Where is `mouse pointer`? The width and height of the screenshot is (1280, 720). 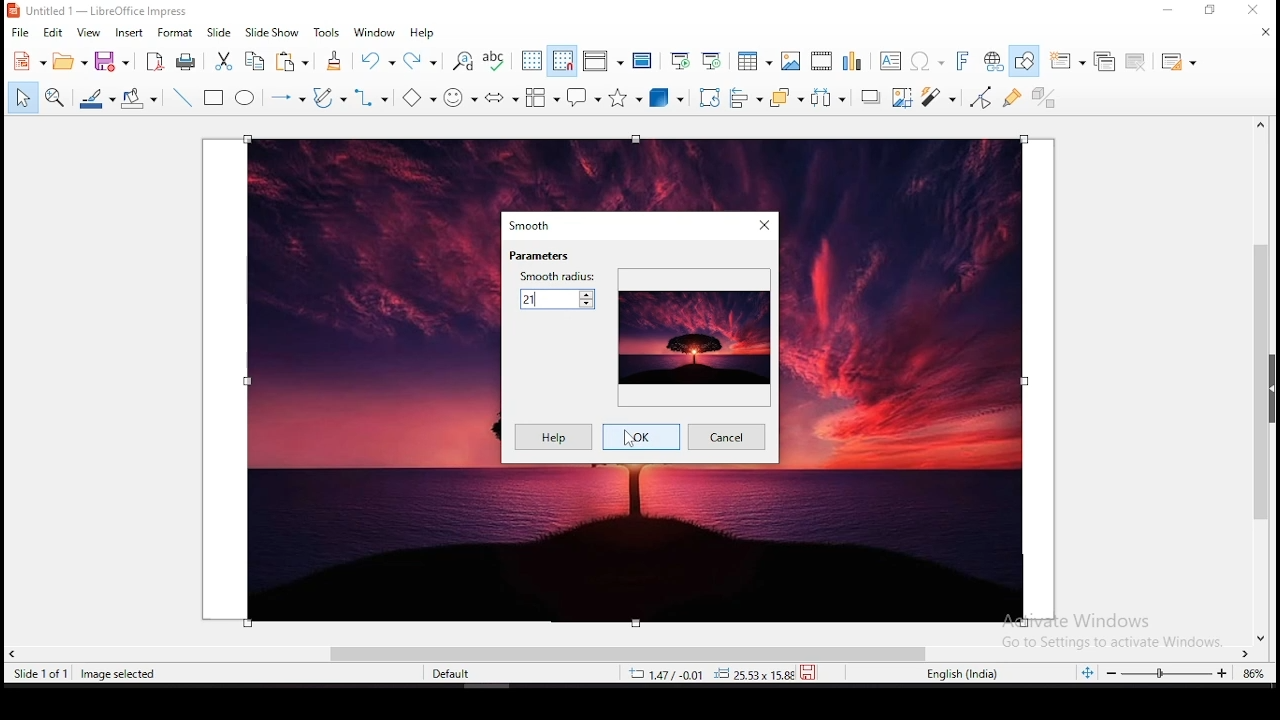 mouse pointer is located at coordinates (632, 441).